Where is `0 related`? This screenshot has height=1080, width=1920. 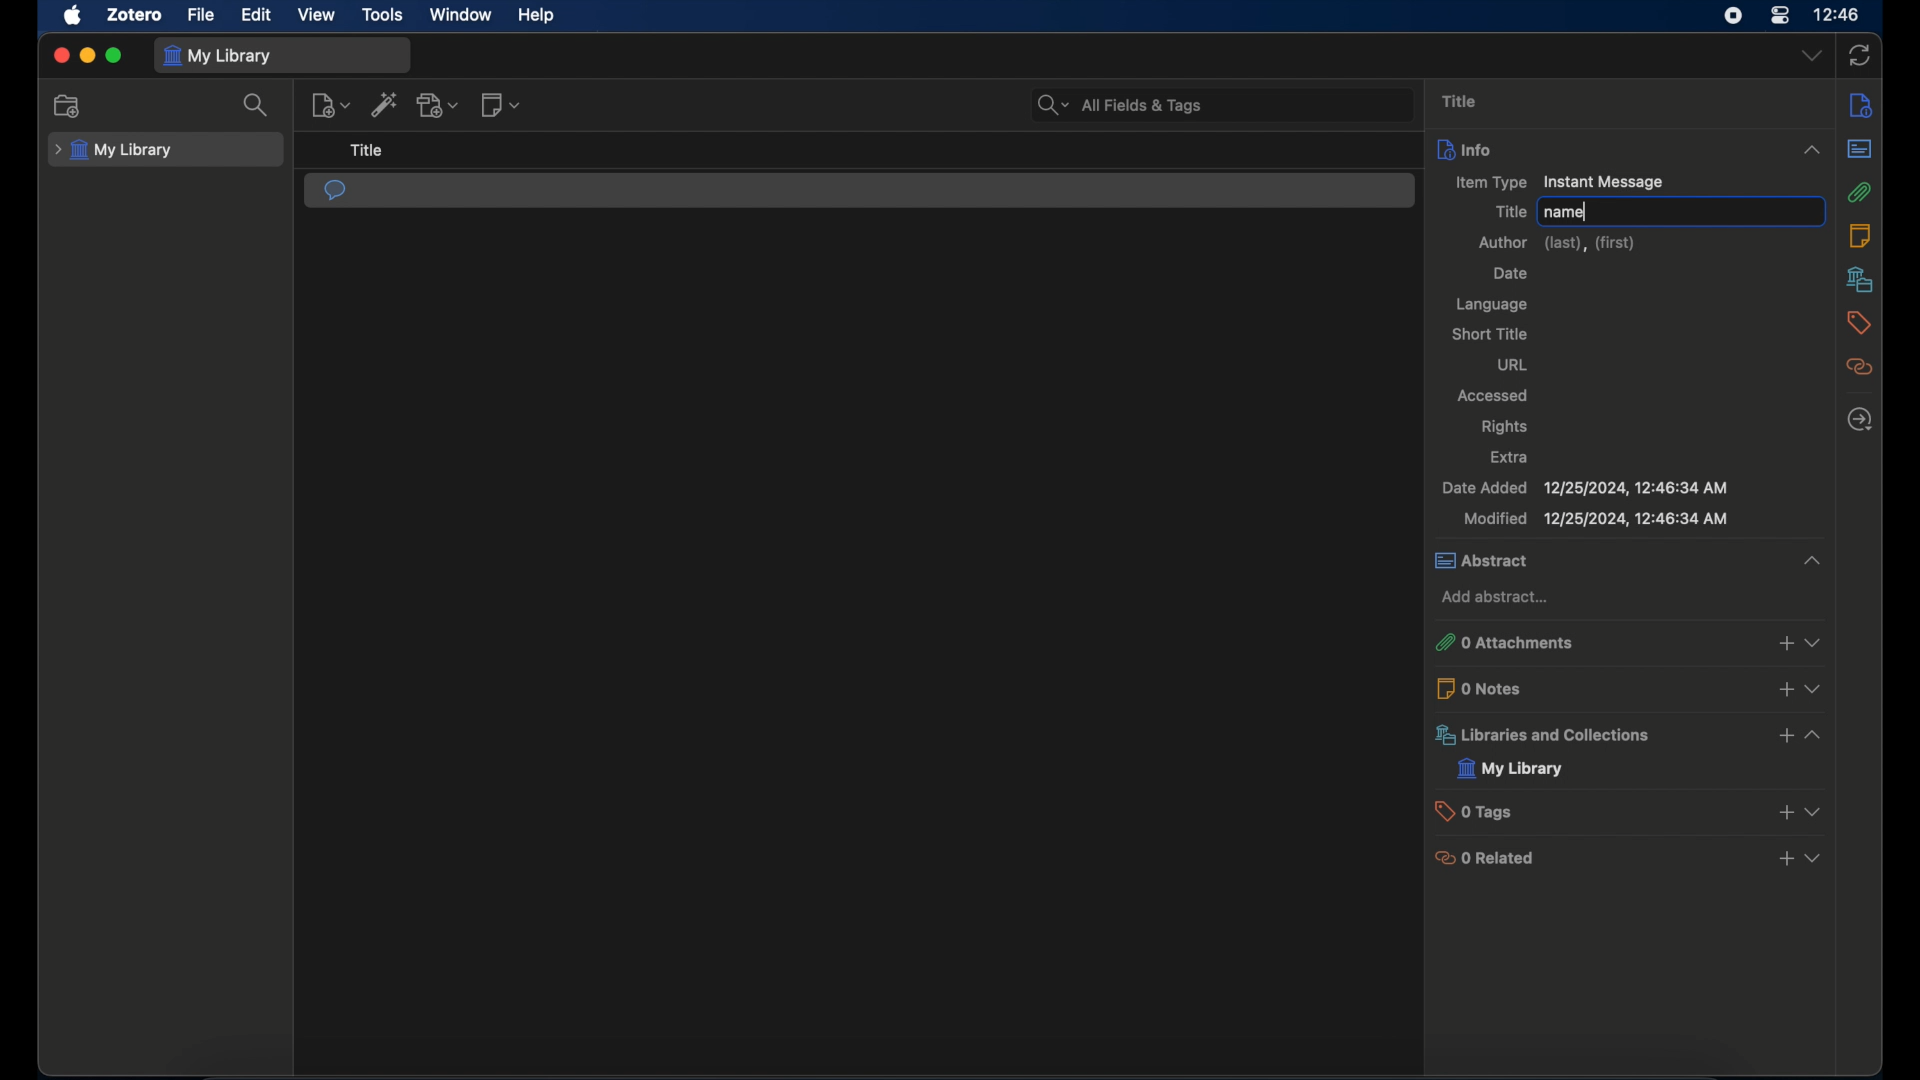
0 related is located at coordinates (1627, 859).